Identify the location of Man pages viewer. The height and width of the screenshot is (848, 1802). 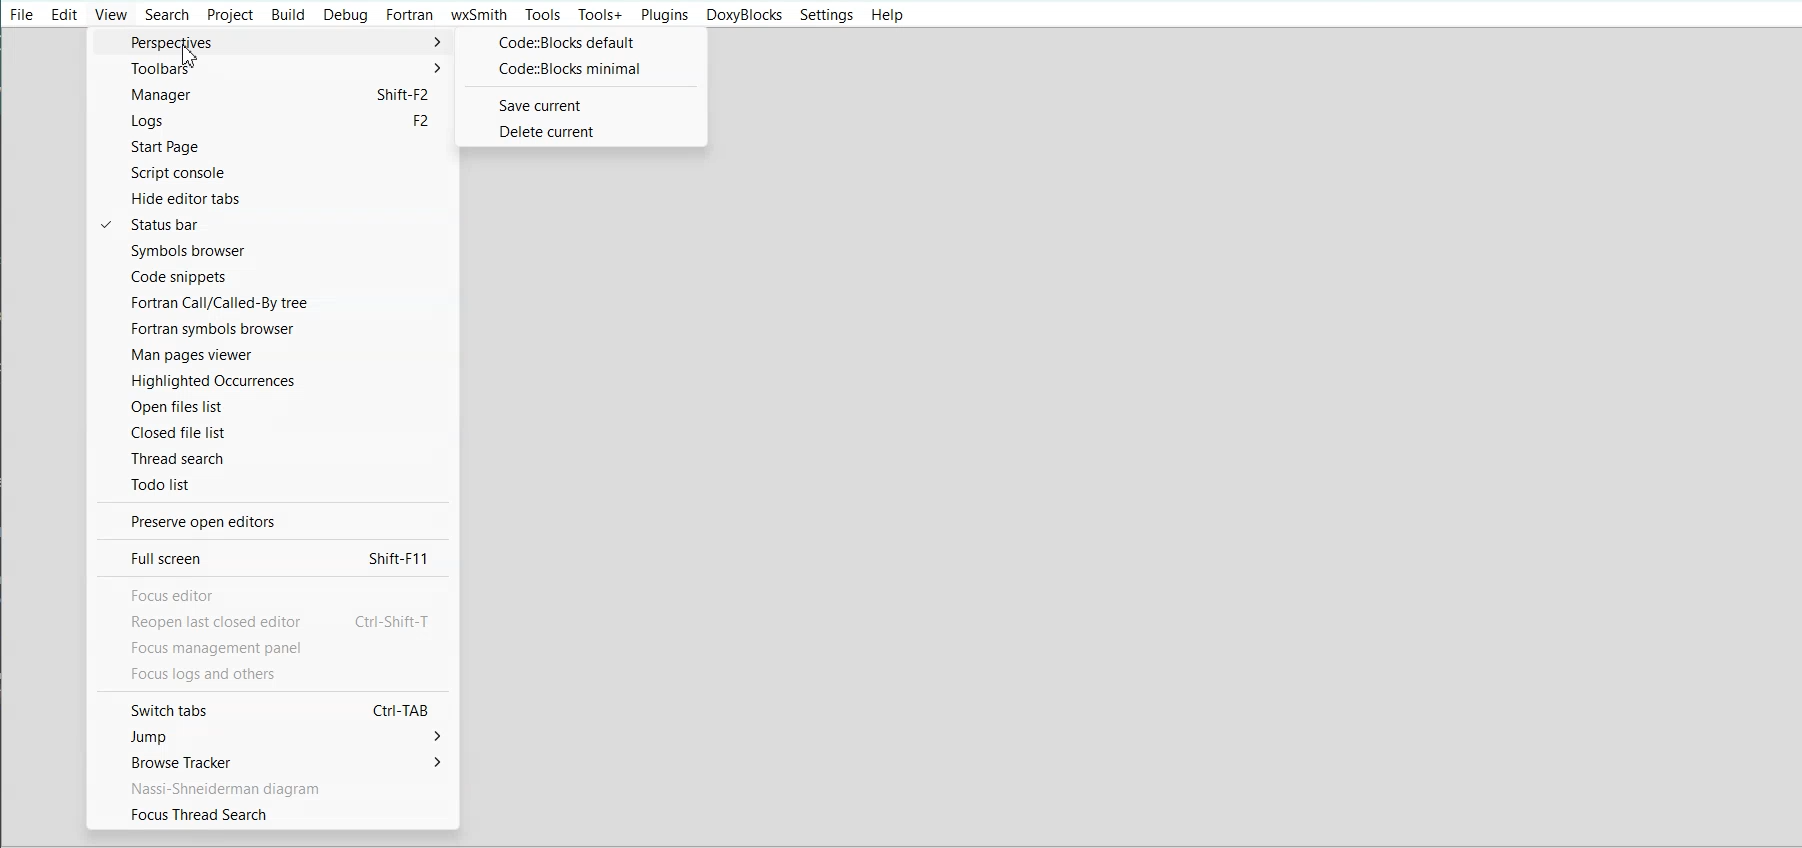
(271, 354).